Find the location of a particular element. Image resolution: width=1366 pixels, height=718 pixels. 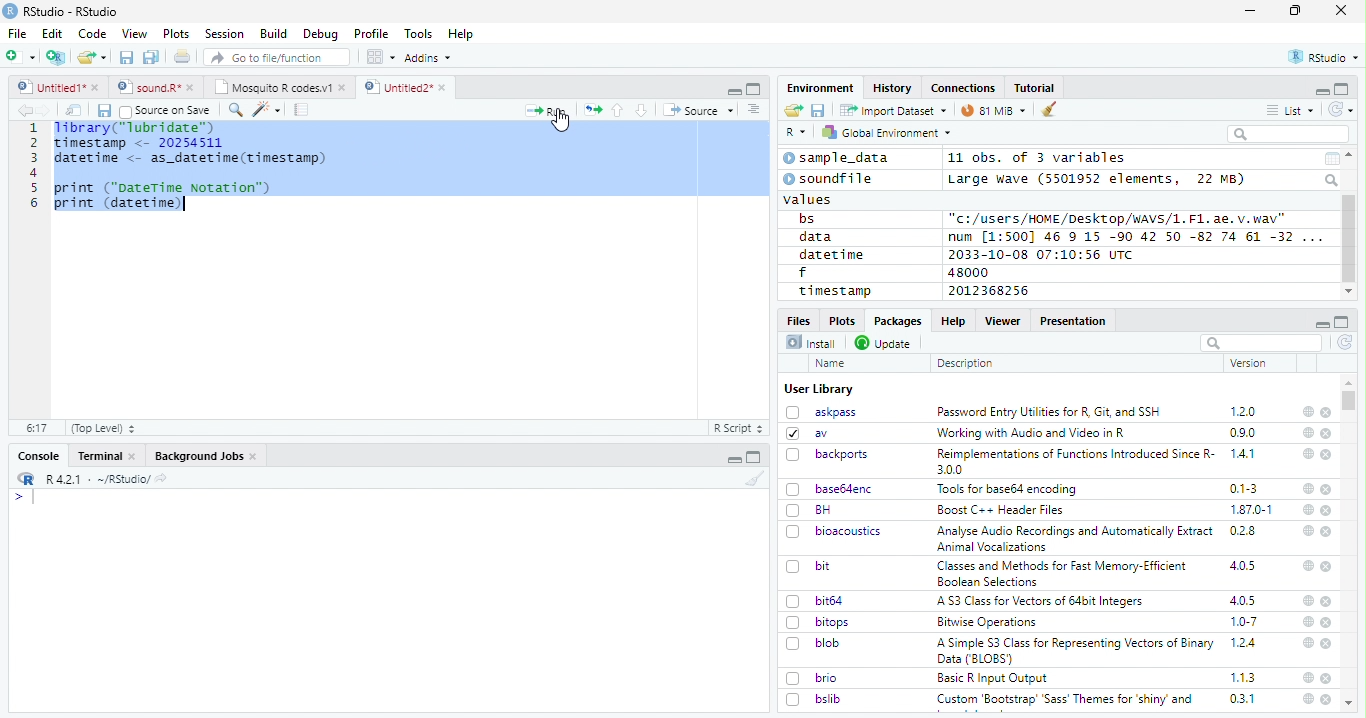

help is located at coordinates (1308, 432).